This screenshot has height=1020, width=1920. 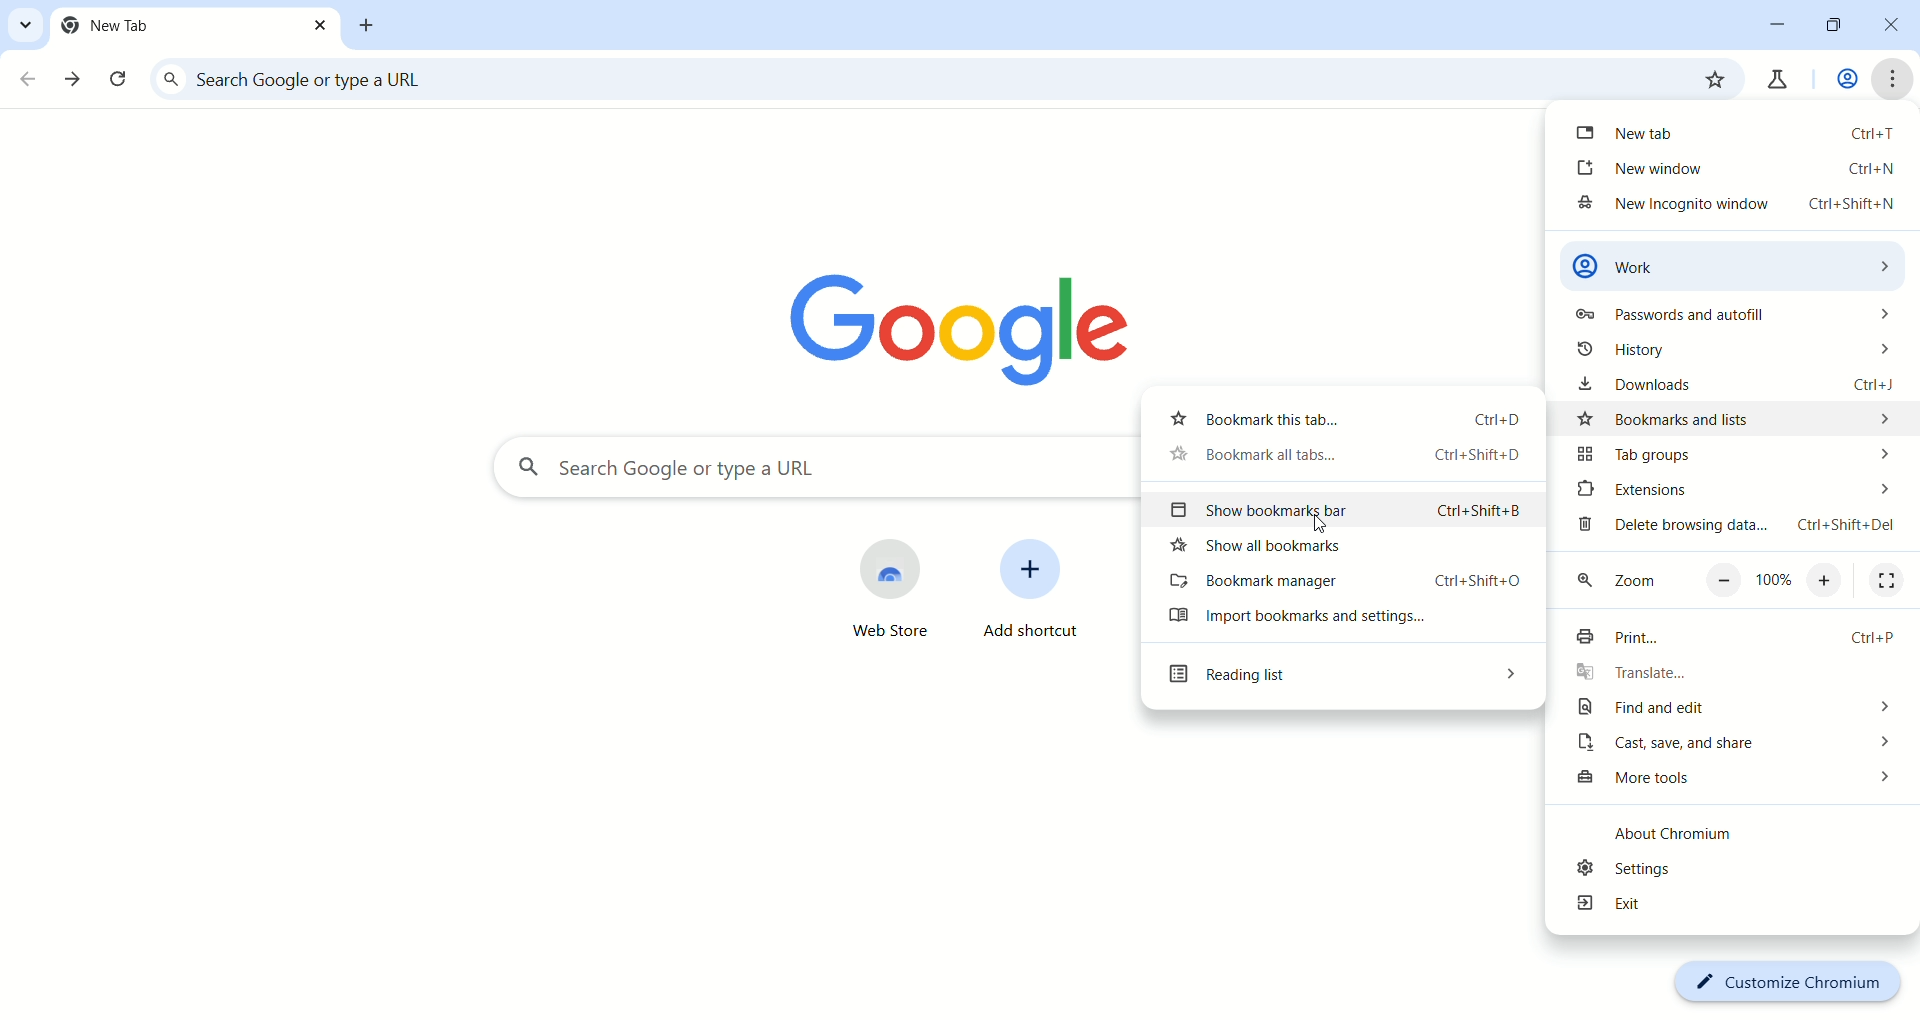 I want to click on minimize, so click(x=1778, y=23).